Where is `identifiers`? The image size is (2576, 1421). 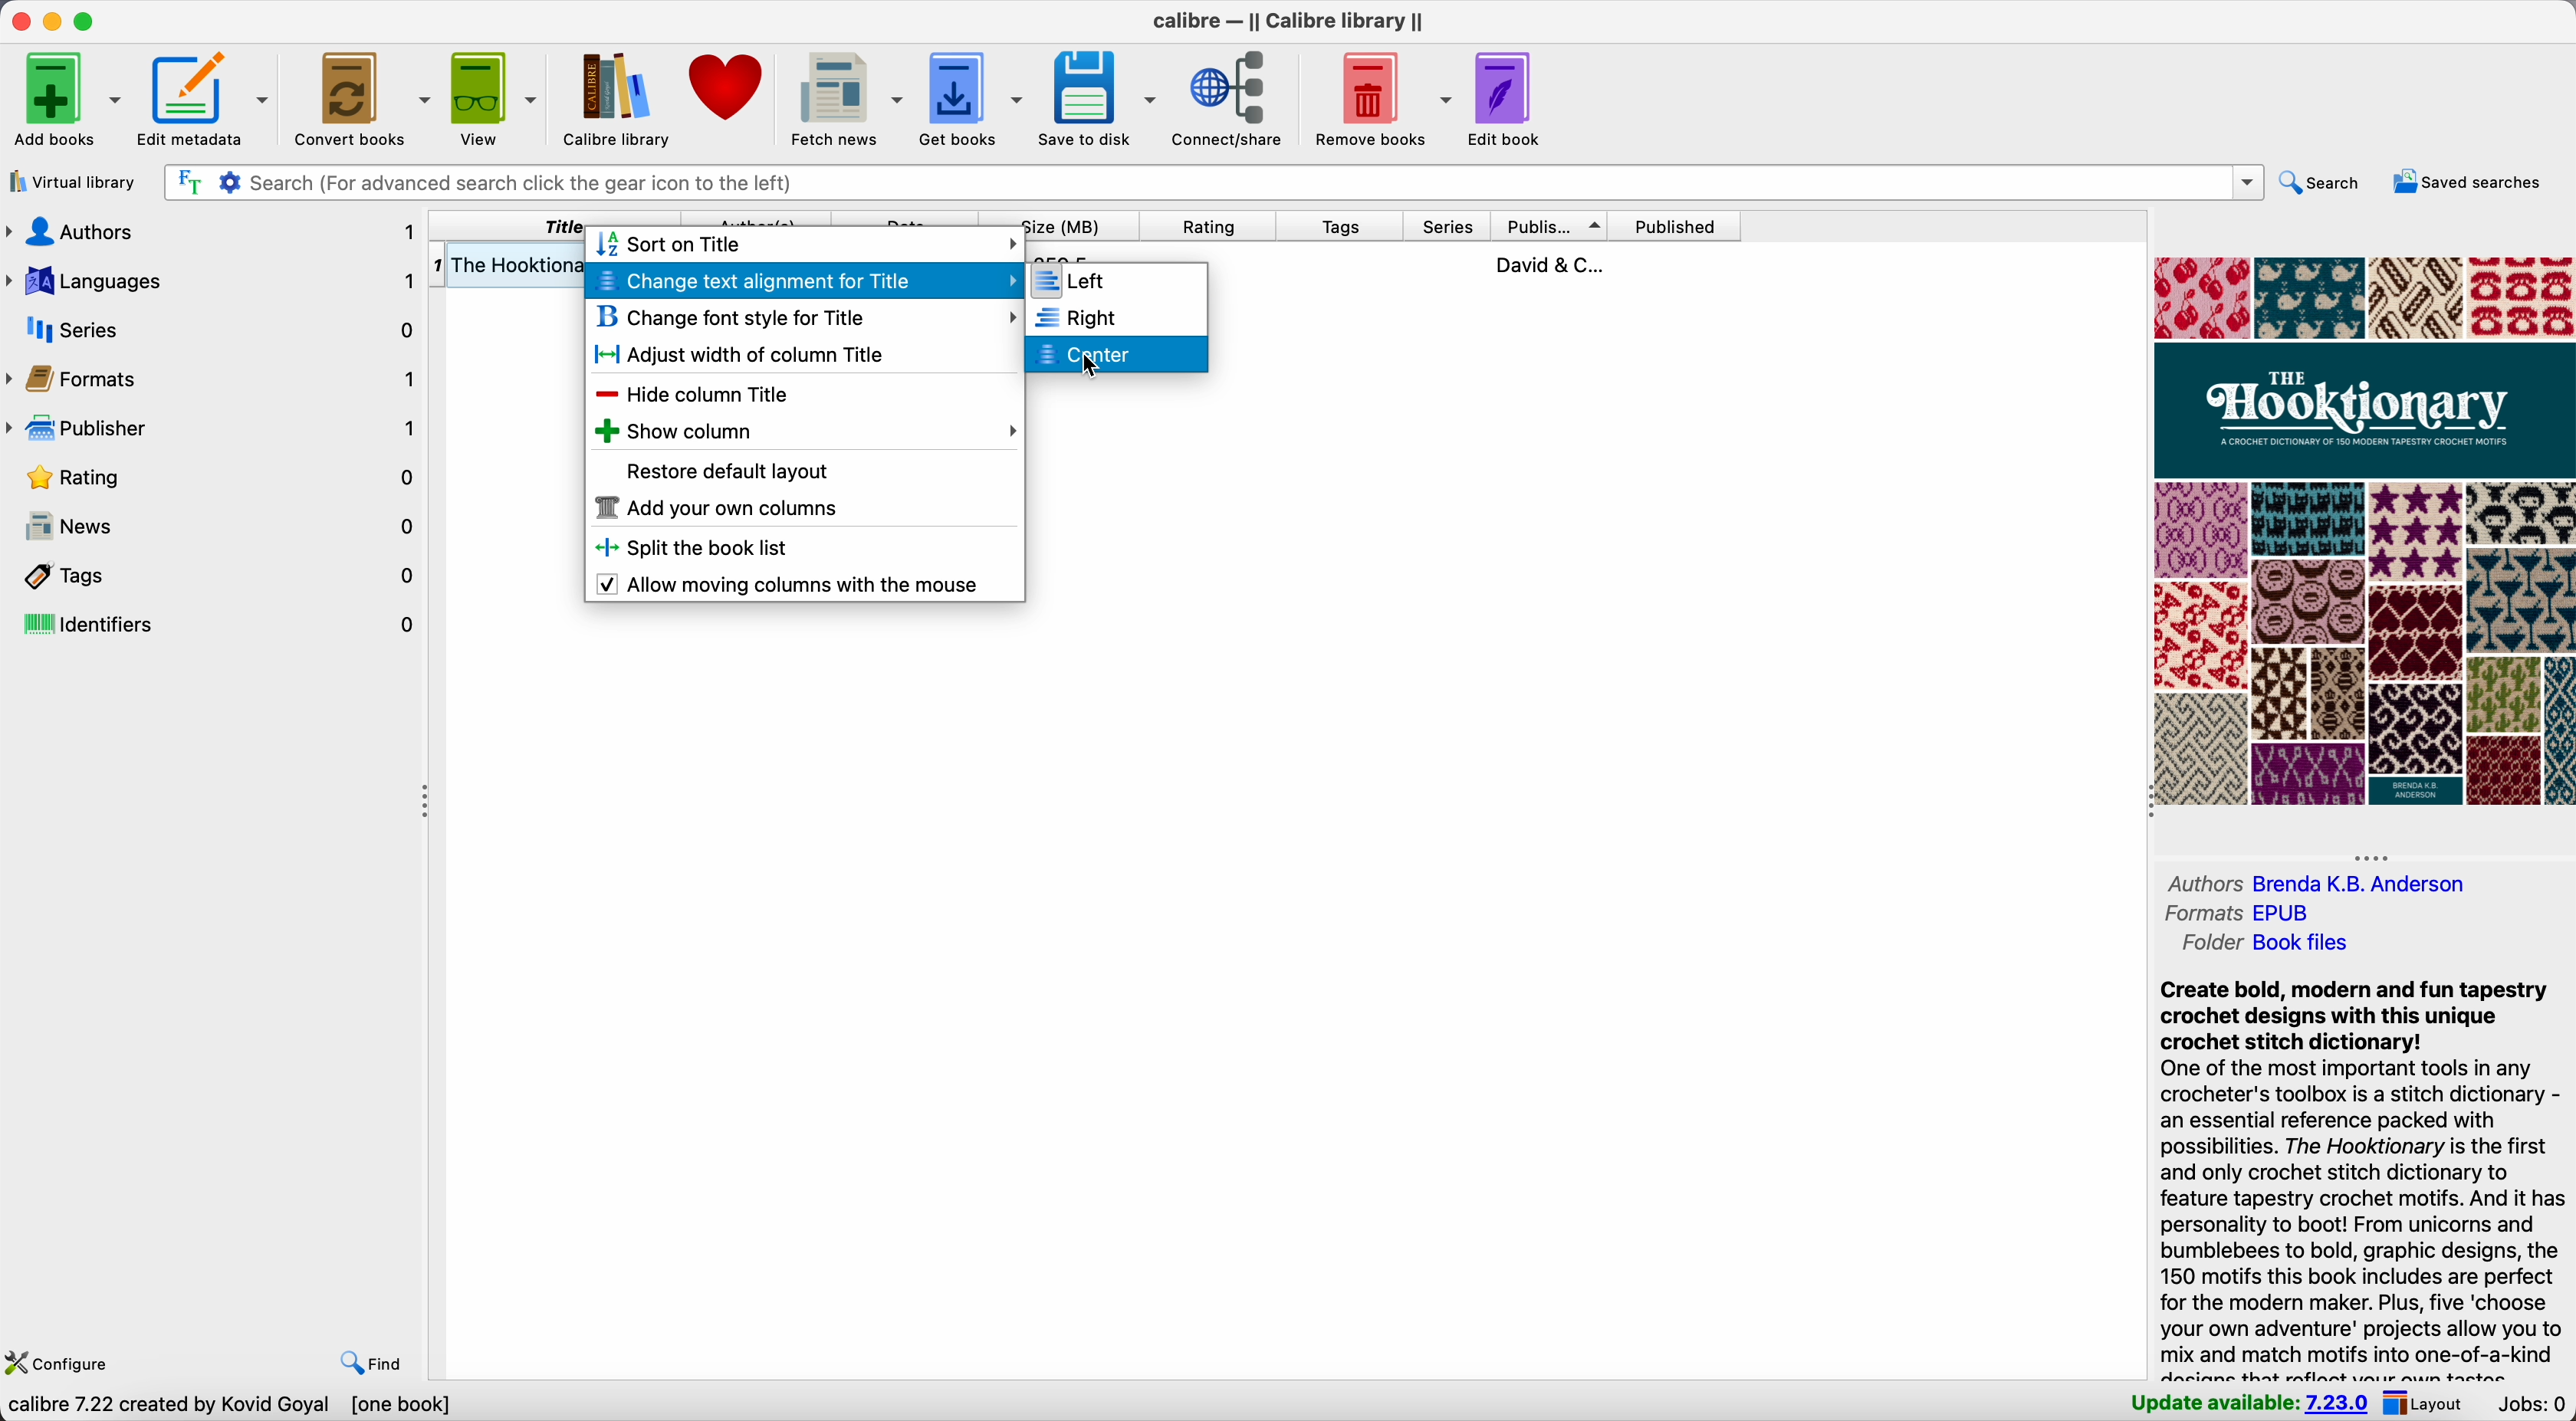 identifiers is located at coordinates (219, 624).